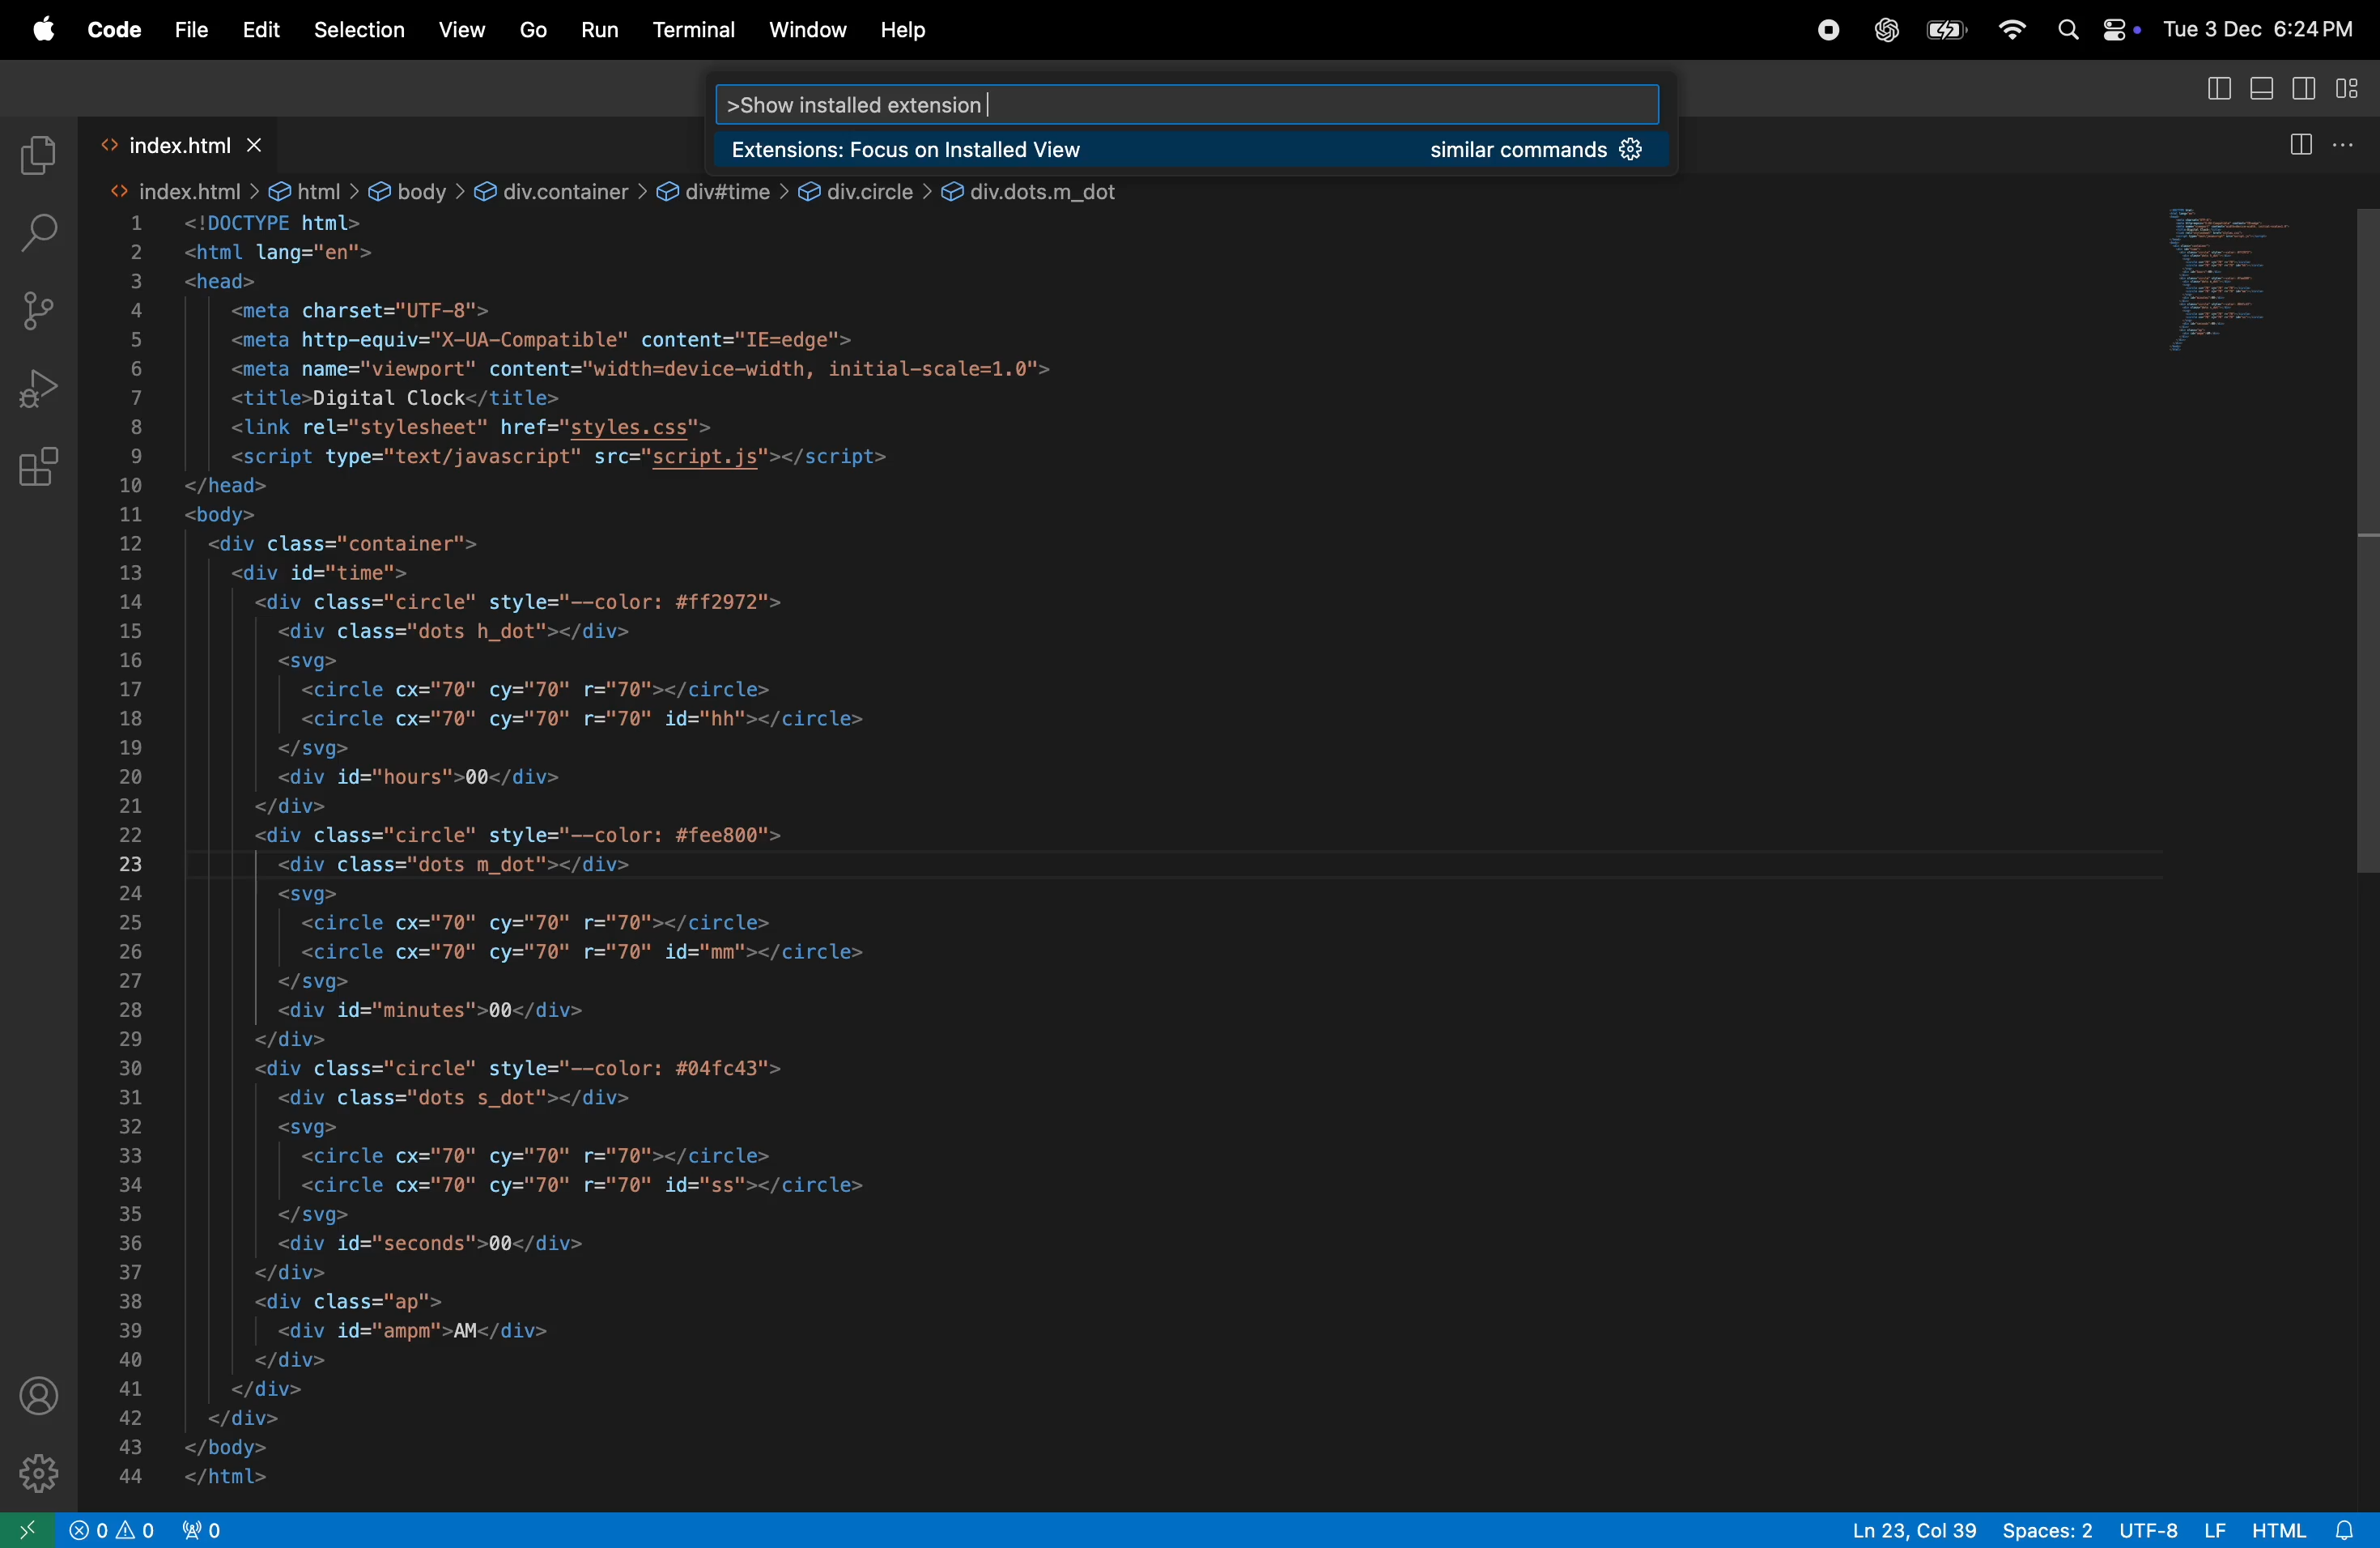  I want to click on new port, so click(213, 1528).